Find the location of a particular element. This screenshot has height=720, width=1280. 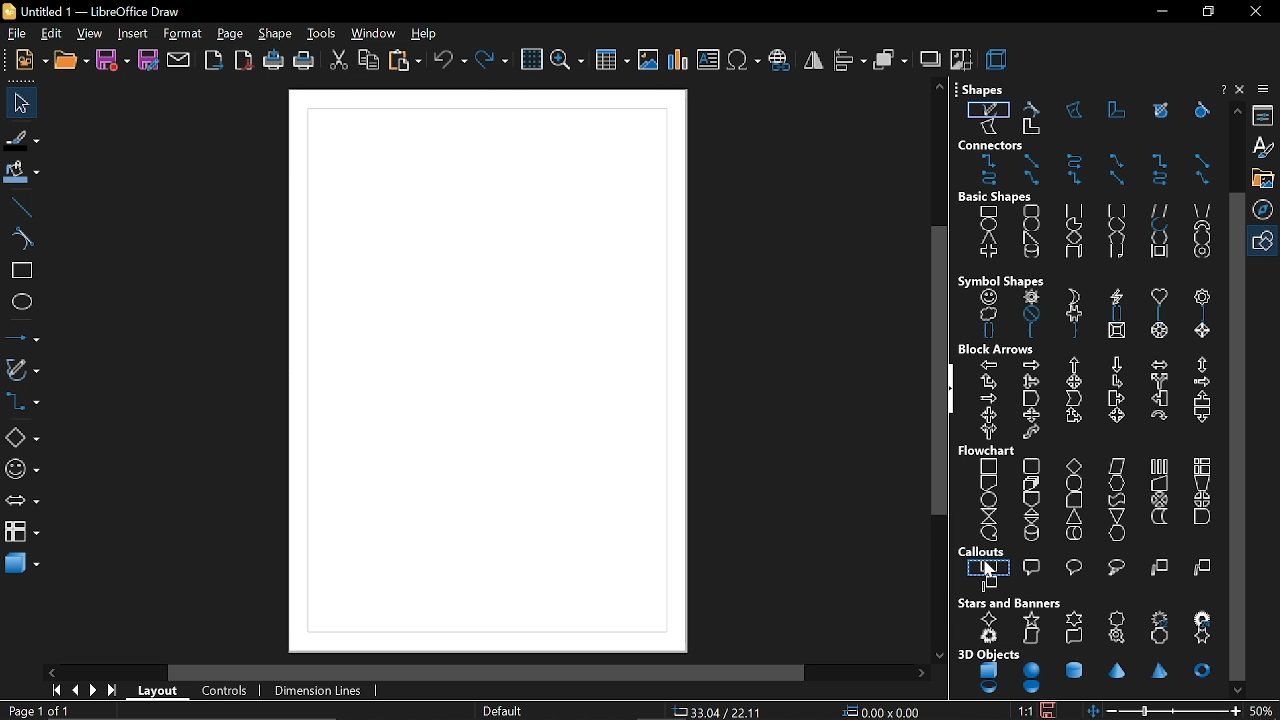

document is located at coordinates (988, 484).